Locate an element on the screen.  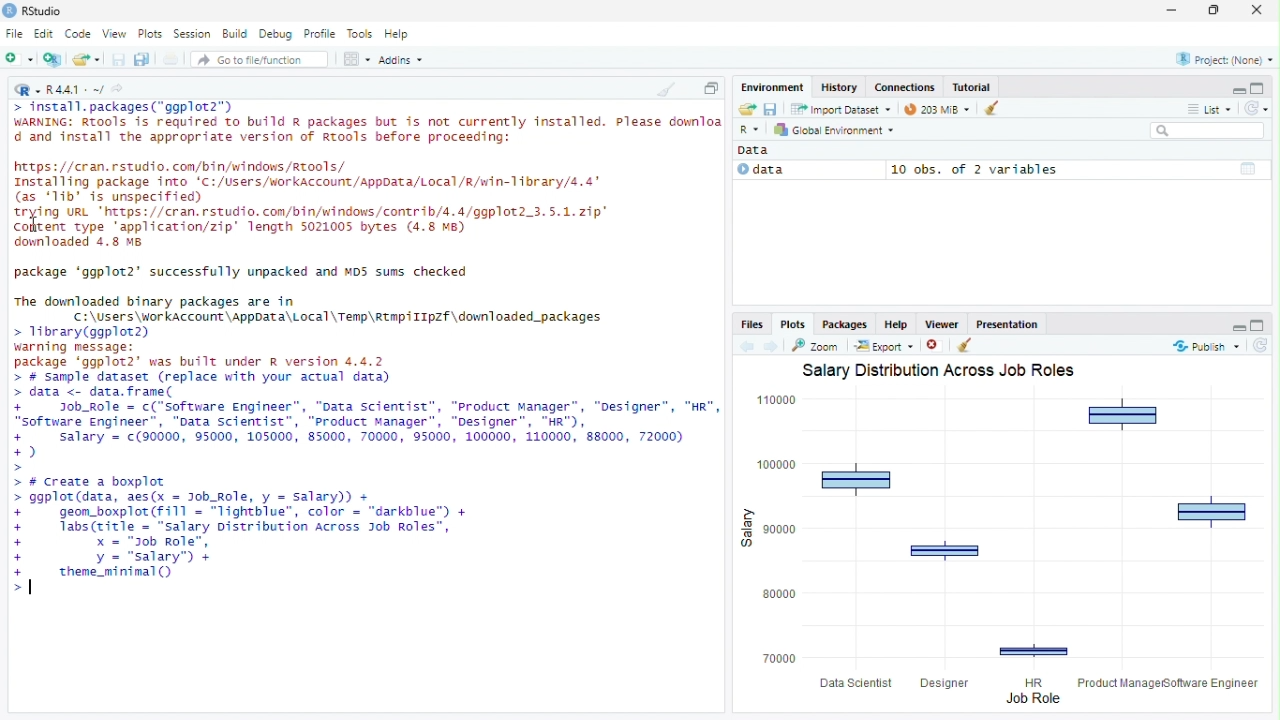
maximize is located at coordinates (1260, 88).